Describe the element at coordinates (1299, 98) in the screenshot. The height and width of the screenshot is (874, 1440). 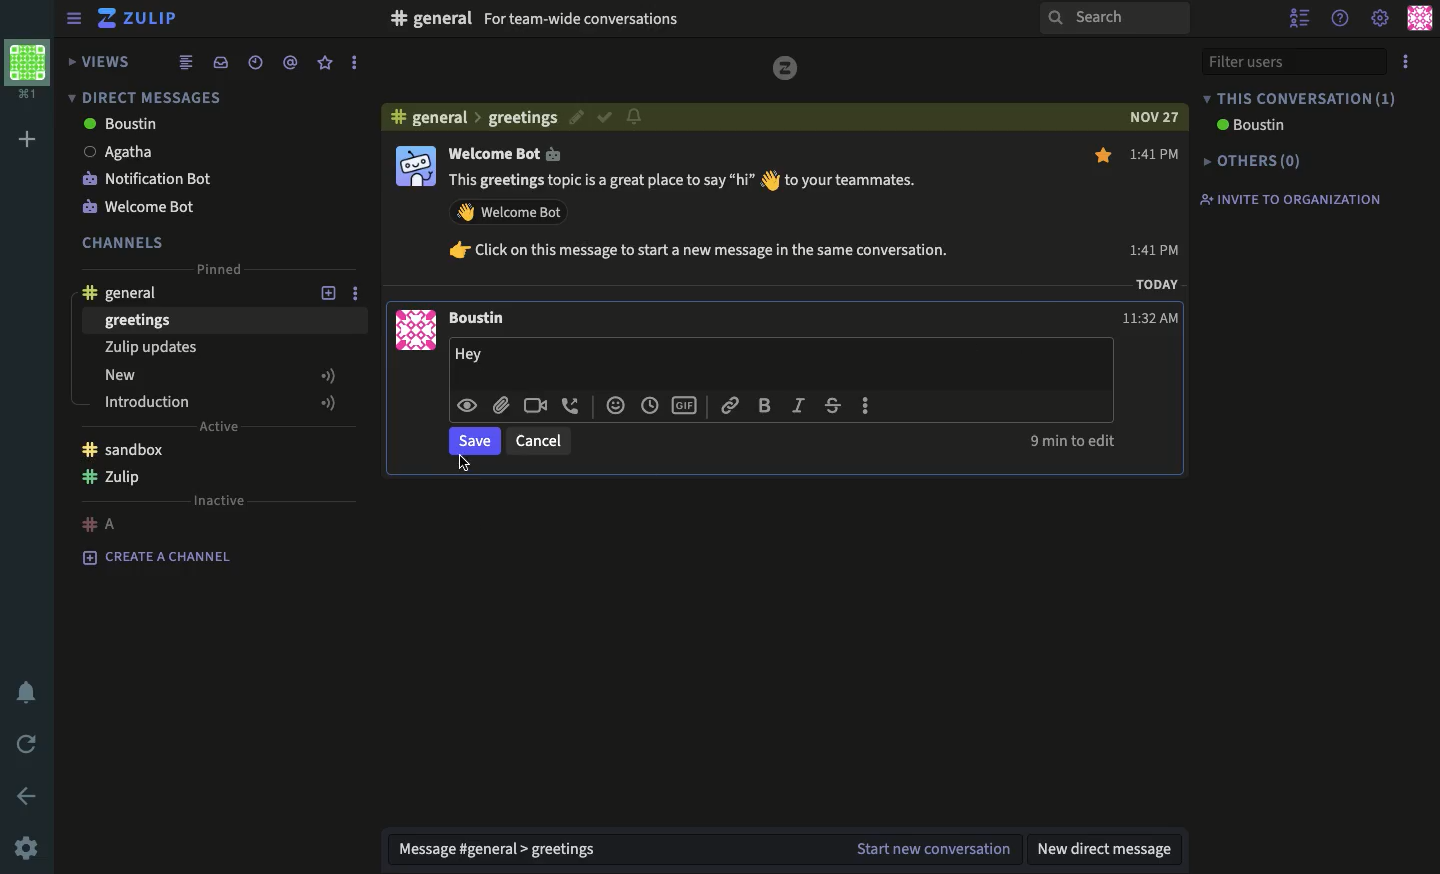
I see `this conversation` at that location.